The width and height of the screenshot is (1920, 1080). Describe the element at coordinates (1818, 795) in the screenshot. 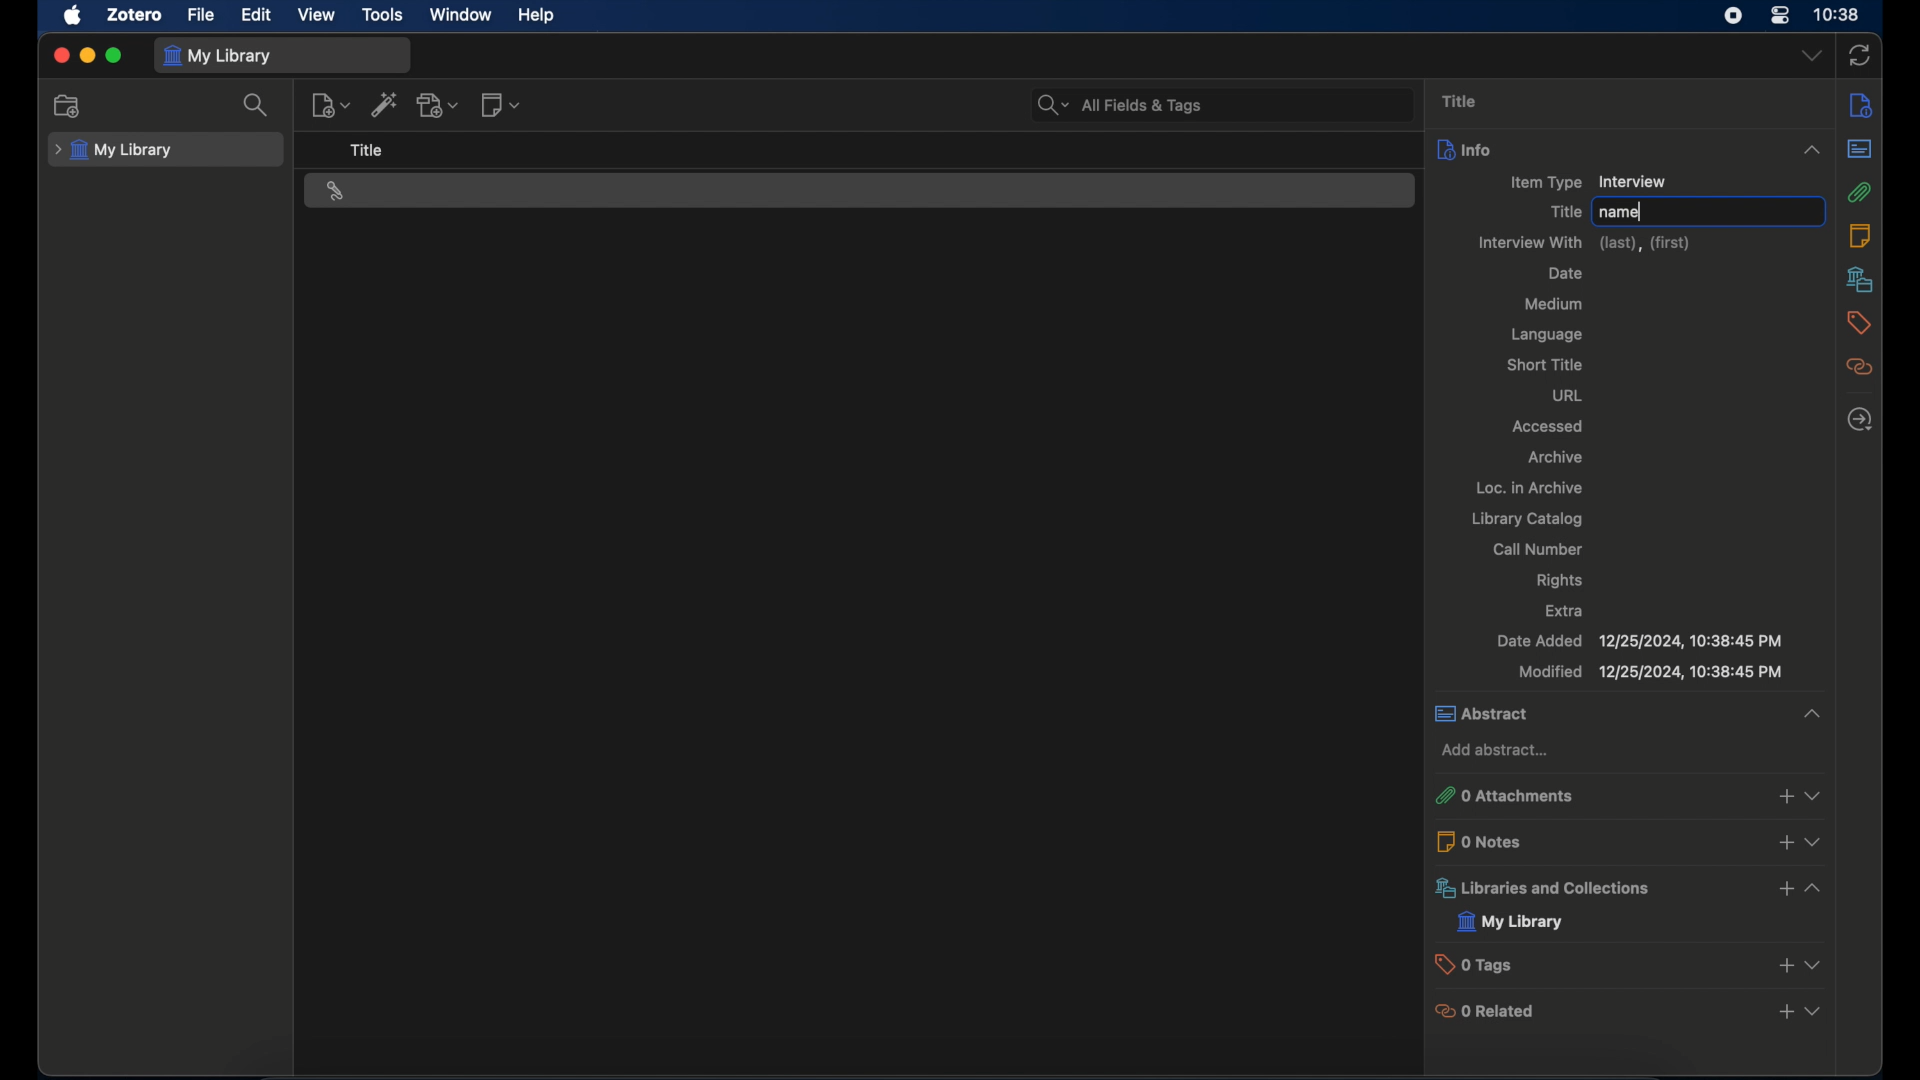

I see `view` at that location.